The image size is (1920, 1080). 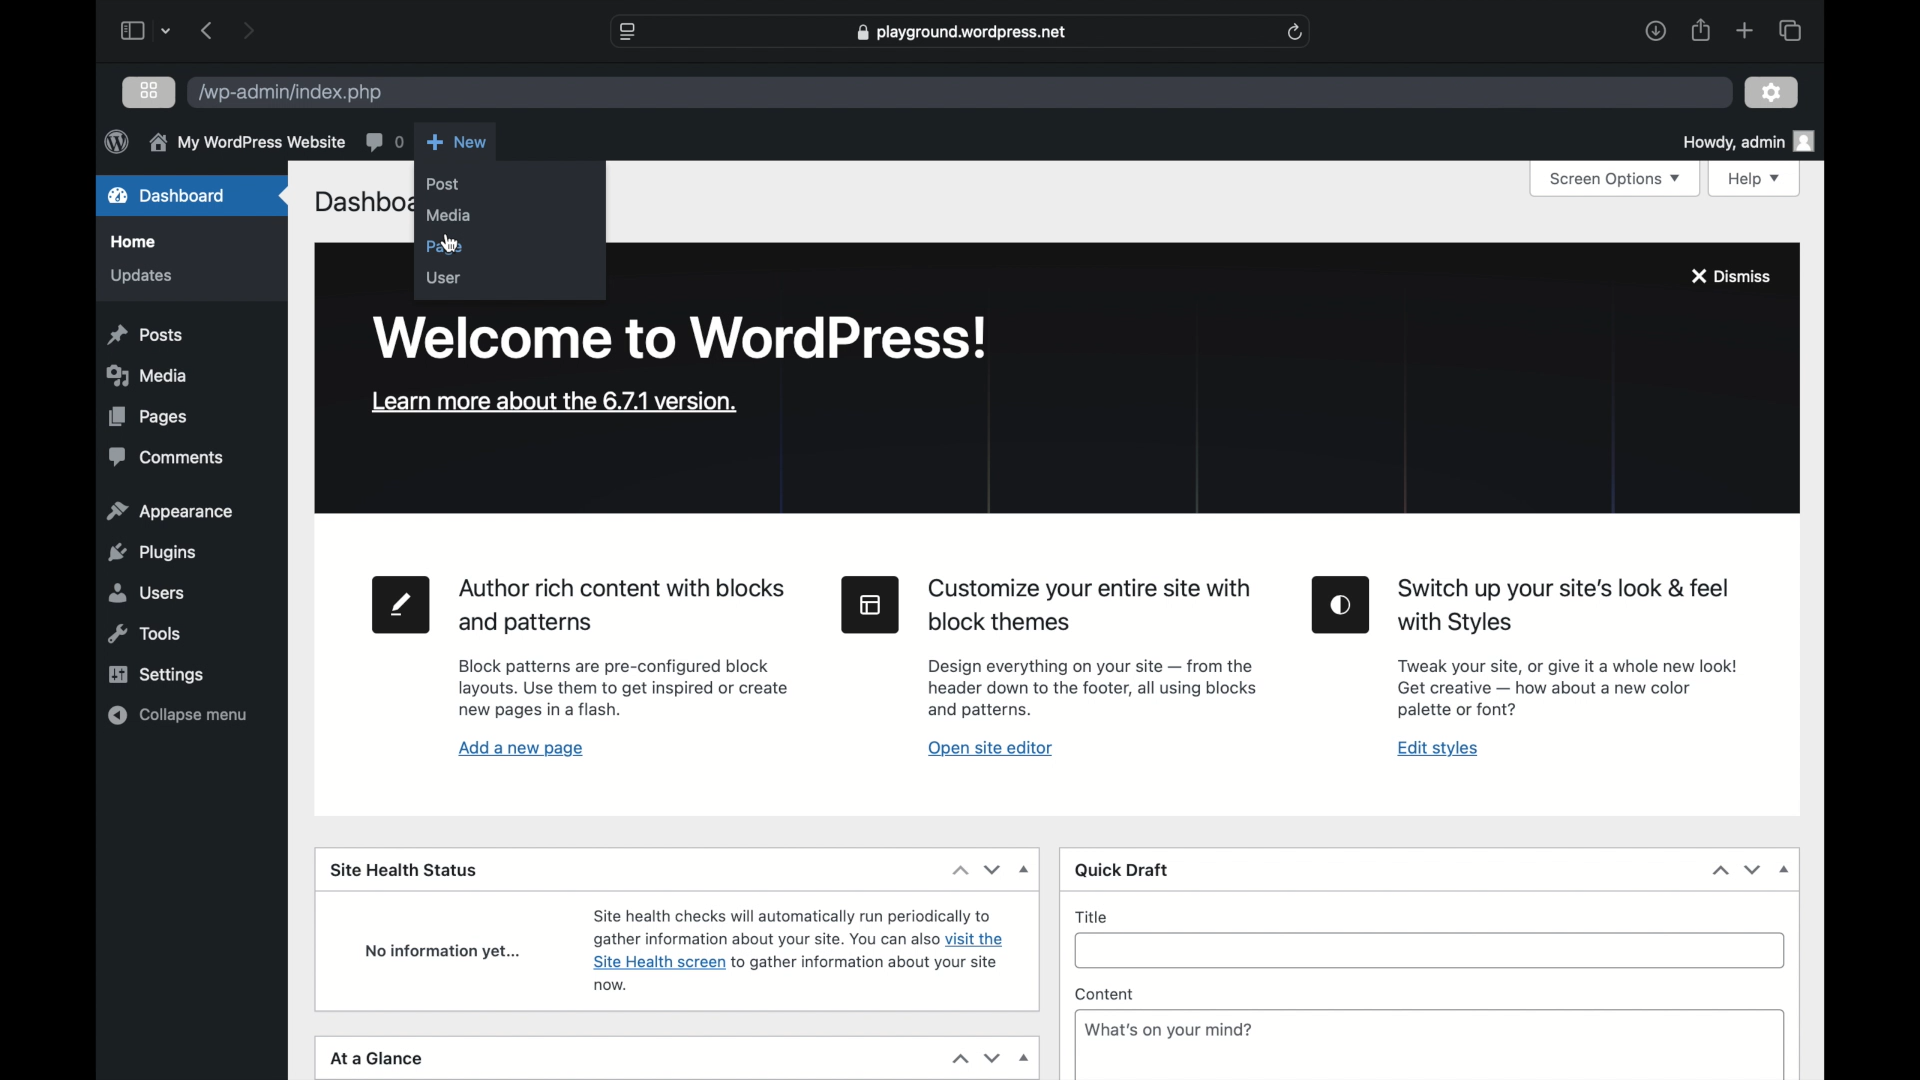 What do you see at coordinates (1438, 959) in the screenshot?
I see `title input` at bounding box center [1438, 959].